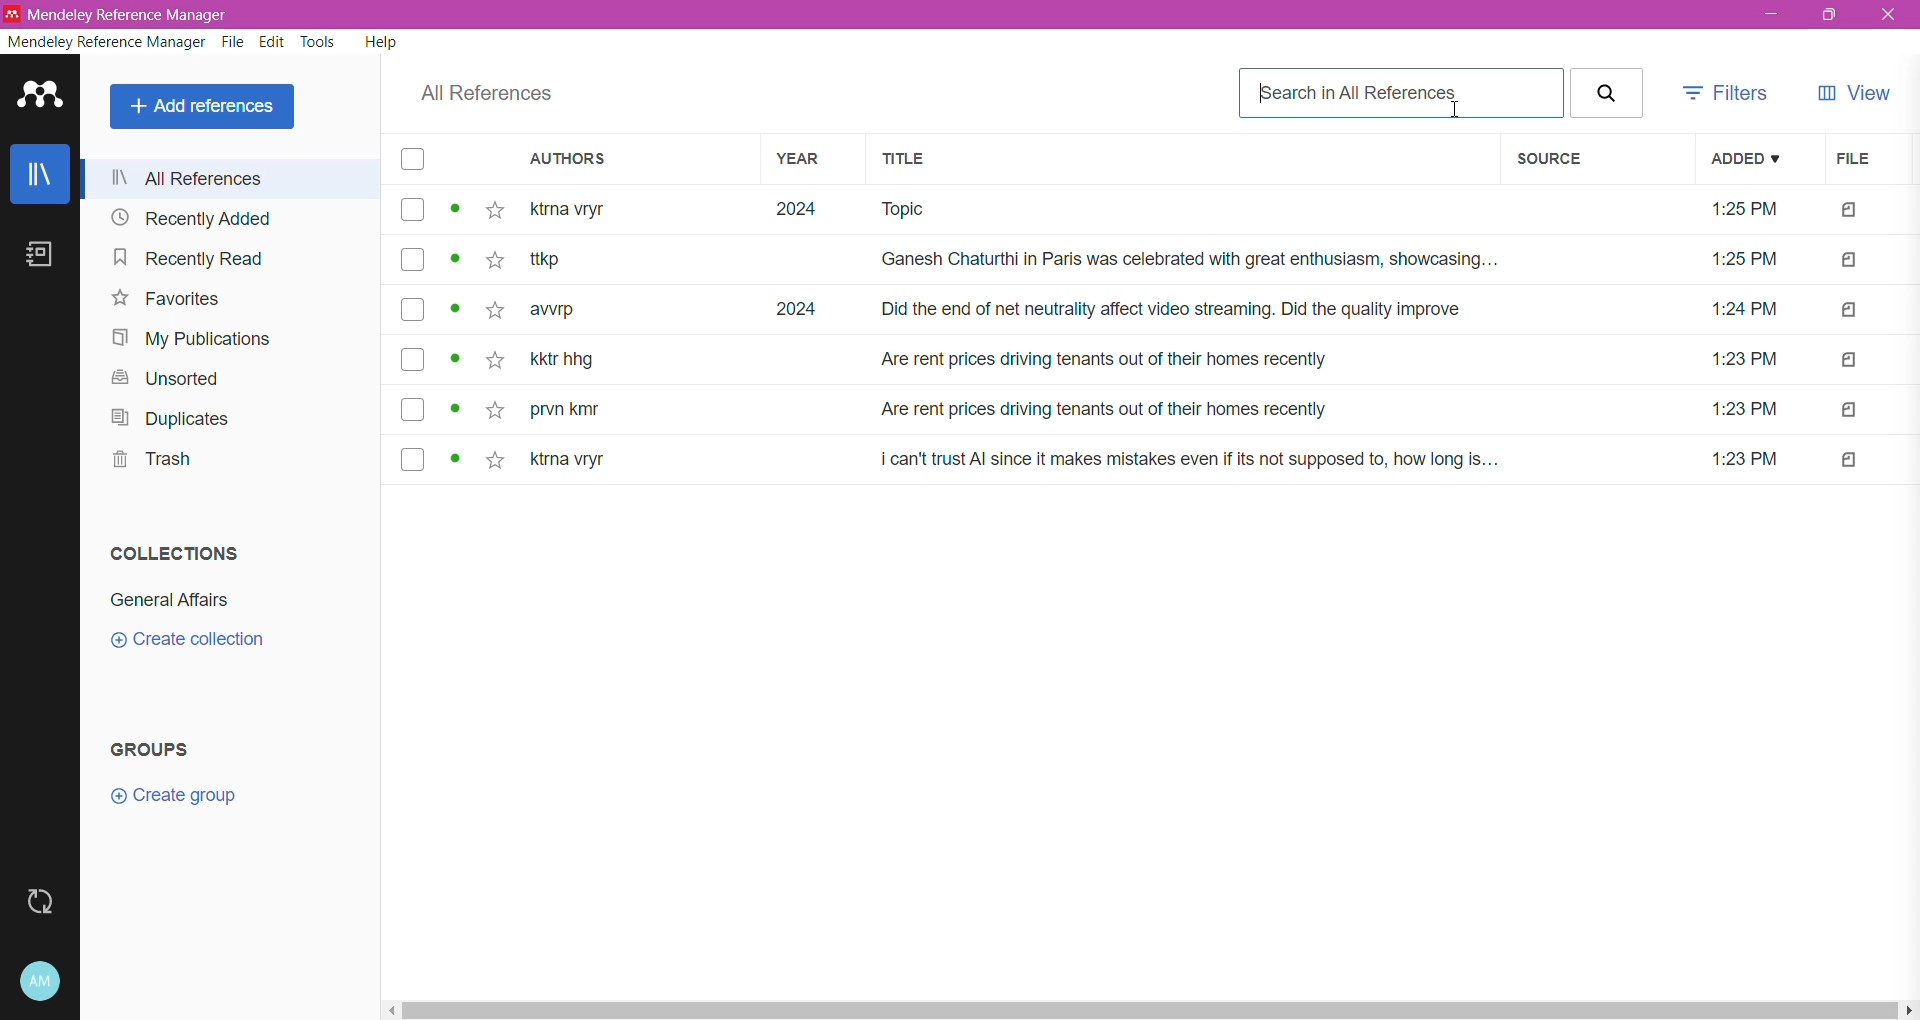 The height and width of the screenshot is (1020, 1920). I want to click on view status, so click(458, 210).